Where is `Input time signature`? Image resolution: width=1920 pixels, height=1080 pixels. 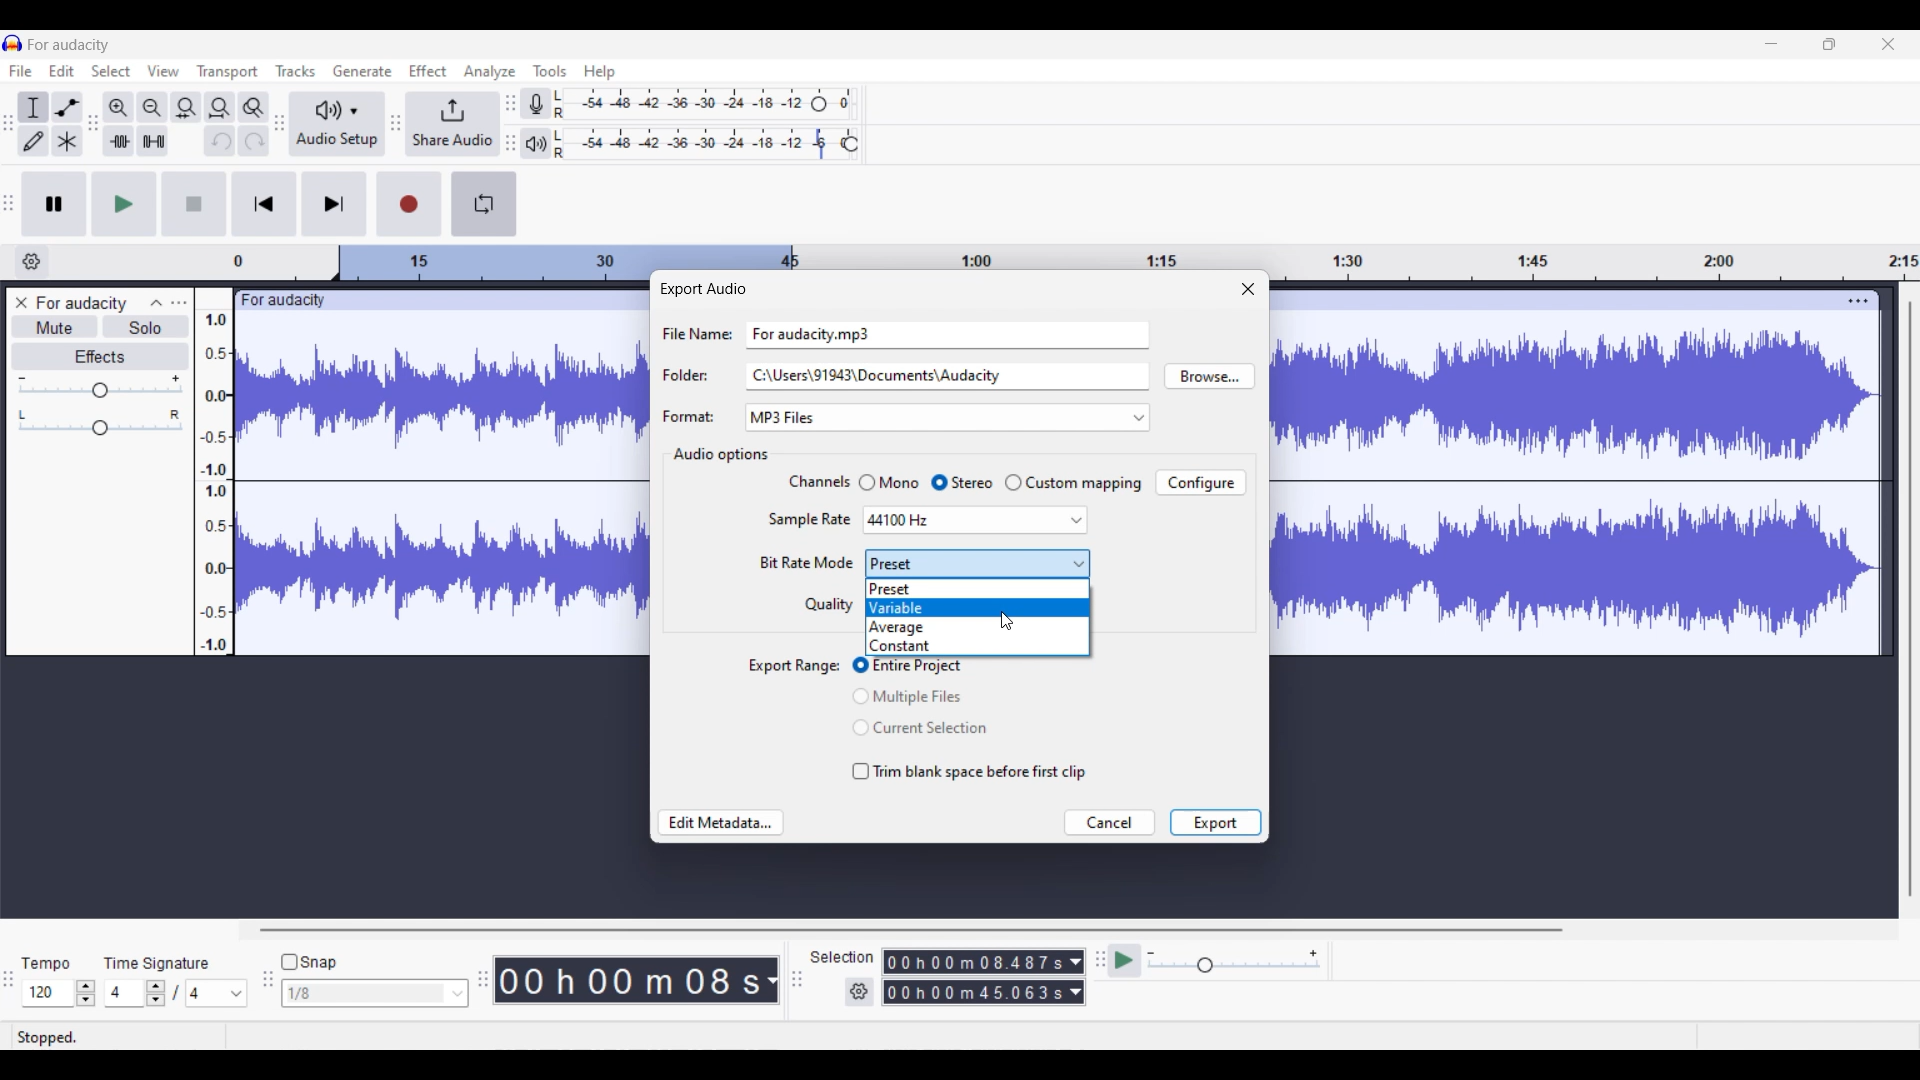 Input time signature is located at coordinates (123, 993).